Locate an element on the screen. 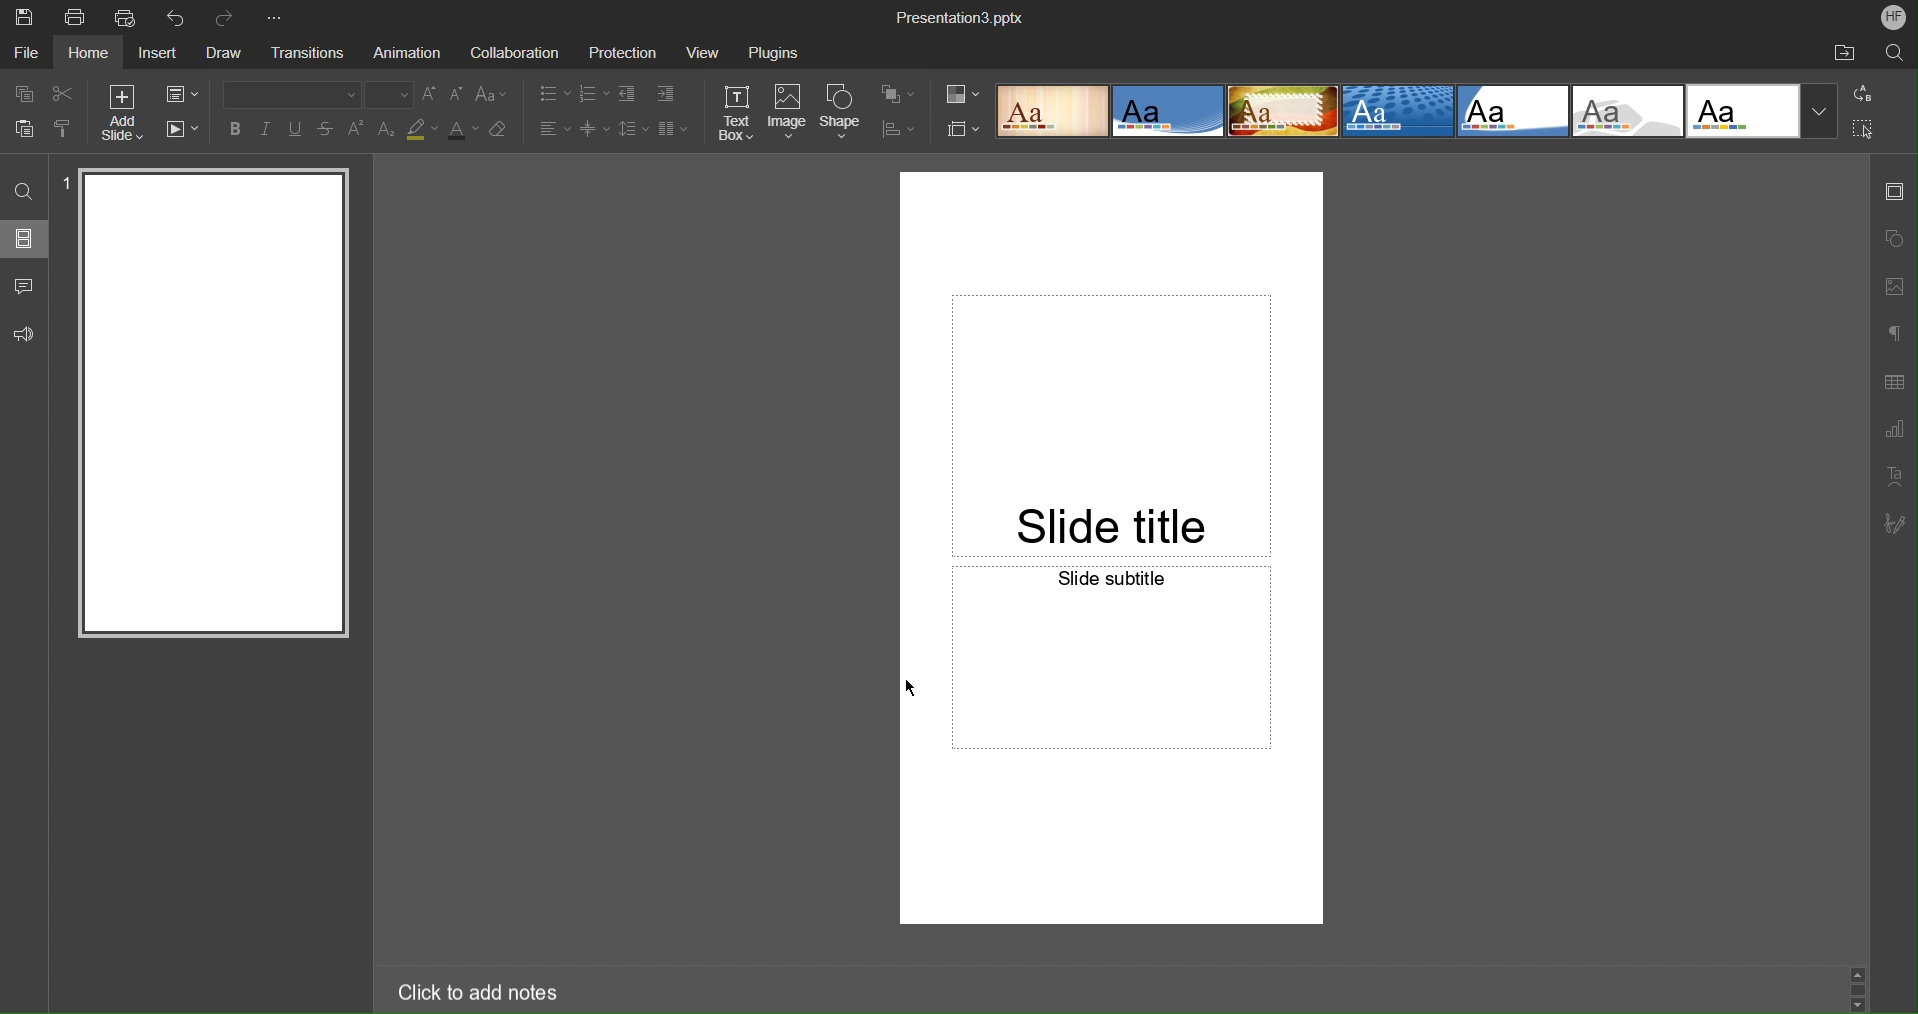 This screenshot has width=1918, height=1014. Font size is located at coordinates (390, 94).